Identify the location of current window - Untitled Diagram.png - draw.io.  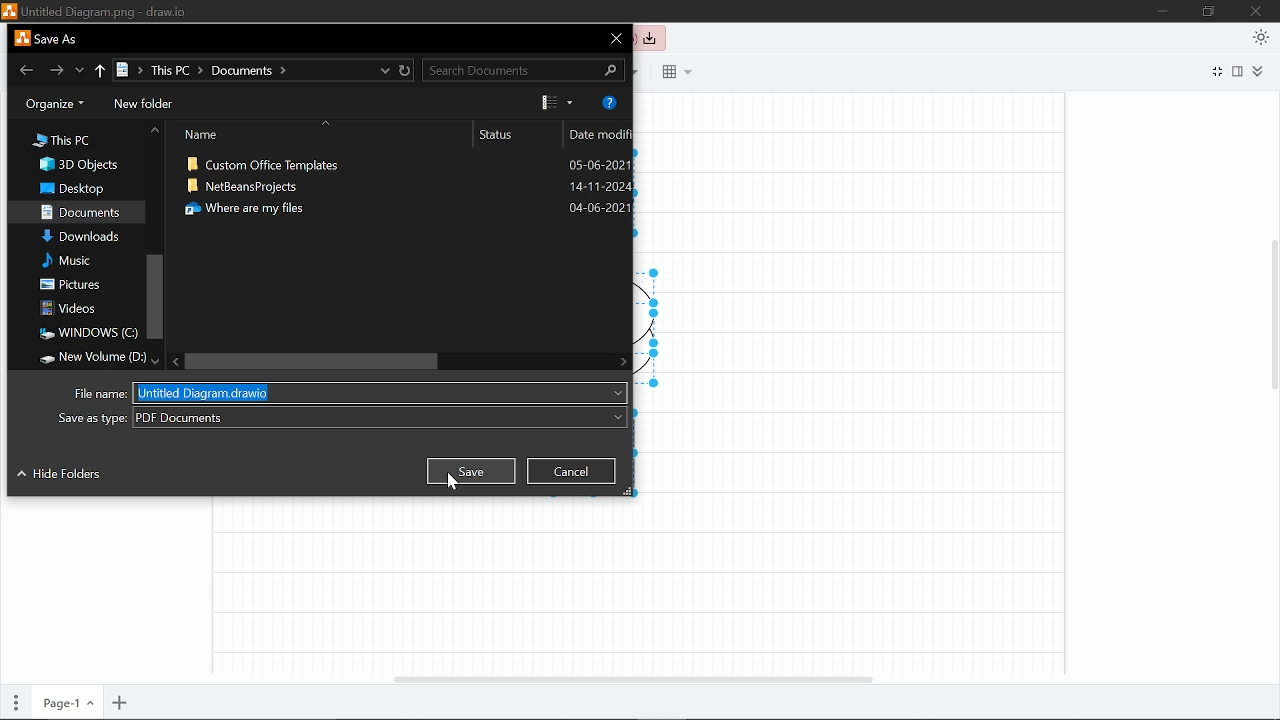
(92, 12).